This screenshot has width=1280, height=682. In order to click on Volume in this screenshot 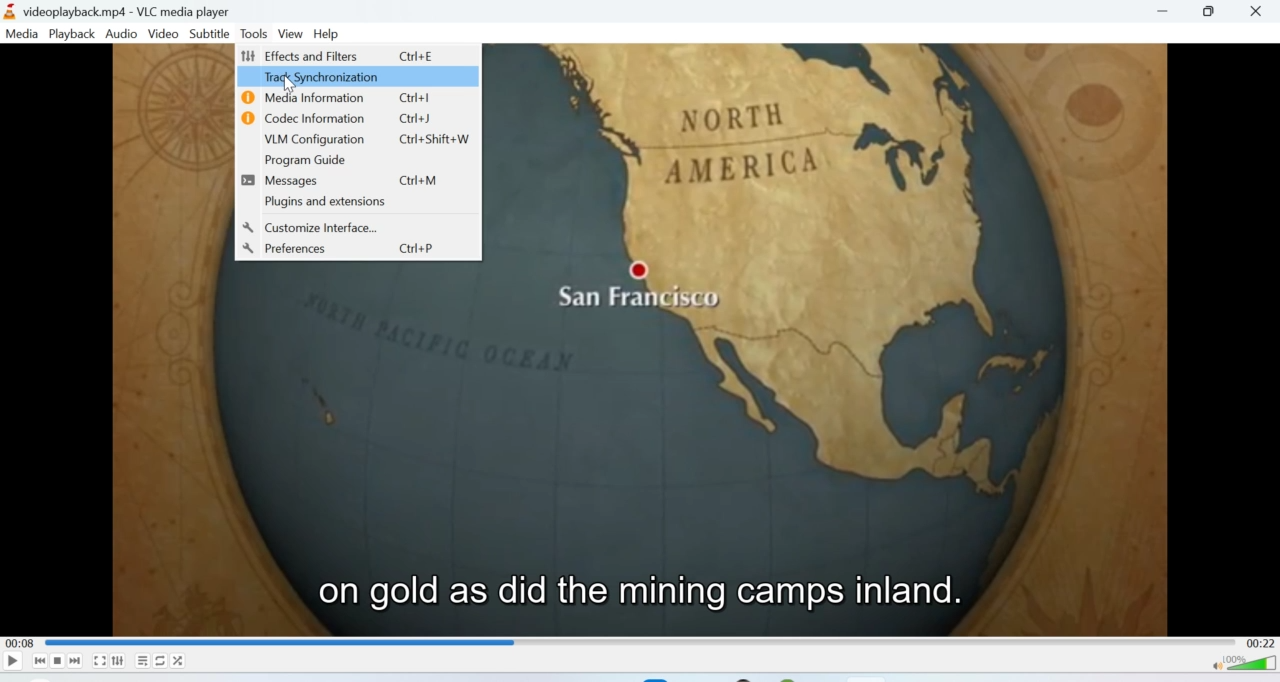, I will do `click(1246, 666)`.